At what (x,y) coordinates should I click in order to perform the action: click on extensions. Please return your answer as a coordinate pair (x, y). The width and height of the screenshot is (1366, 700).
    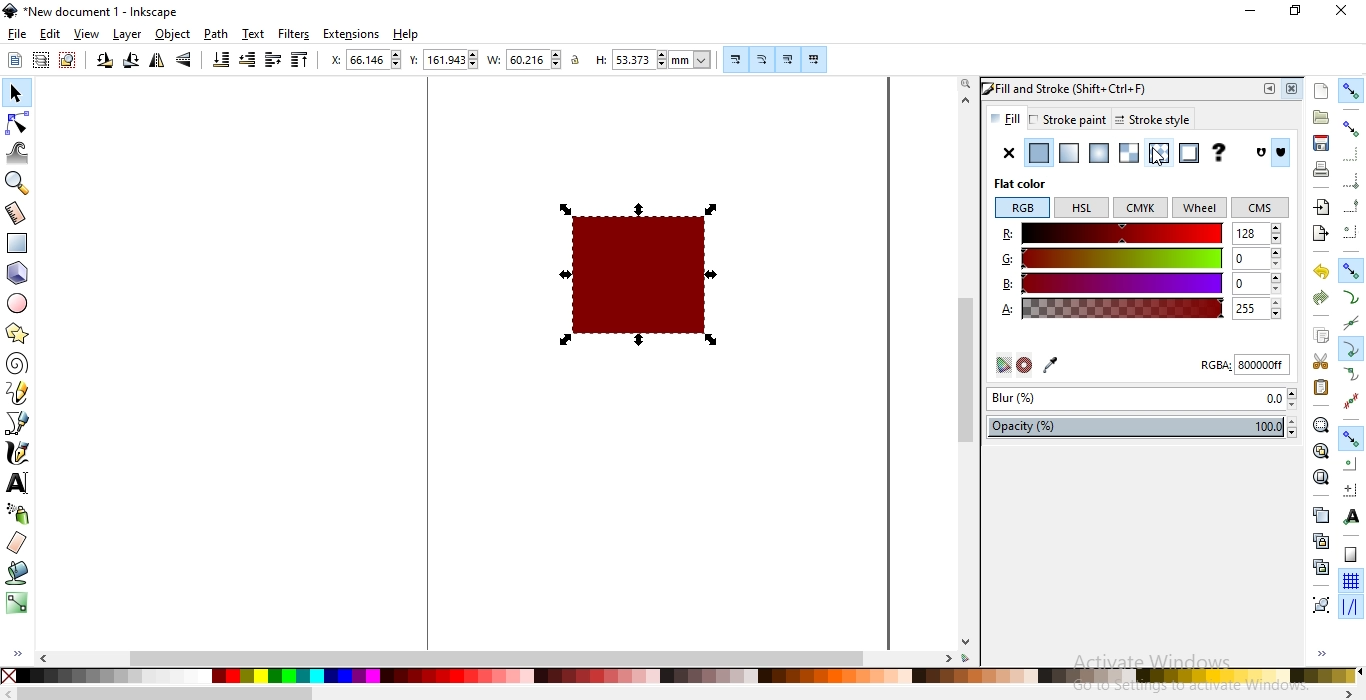
    Looking at the image, I should click on (354, 33).